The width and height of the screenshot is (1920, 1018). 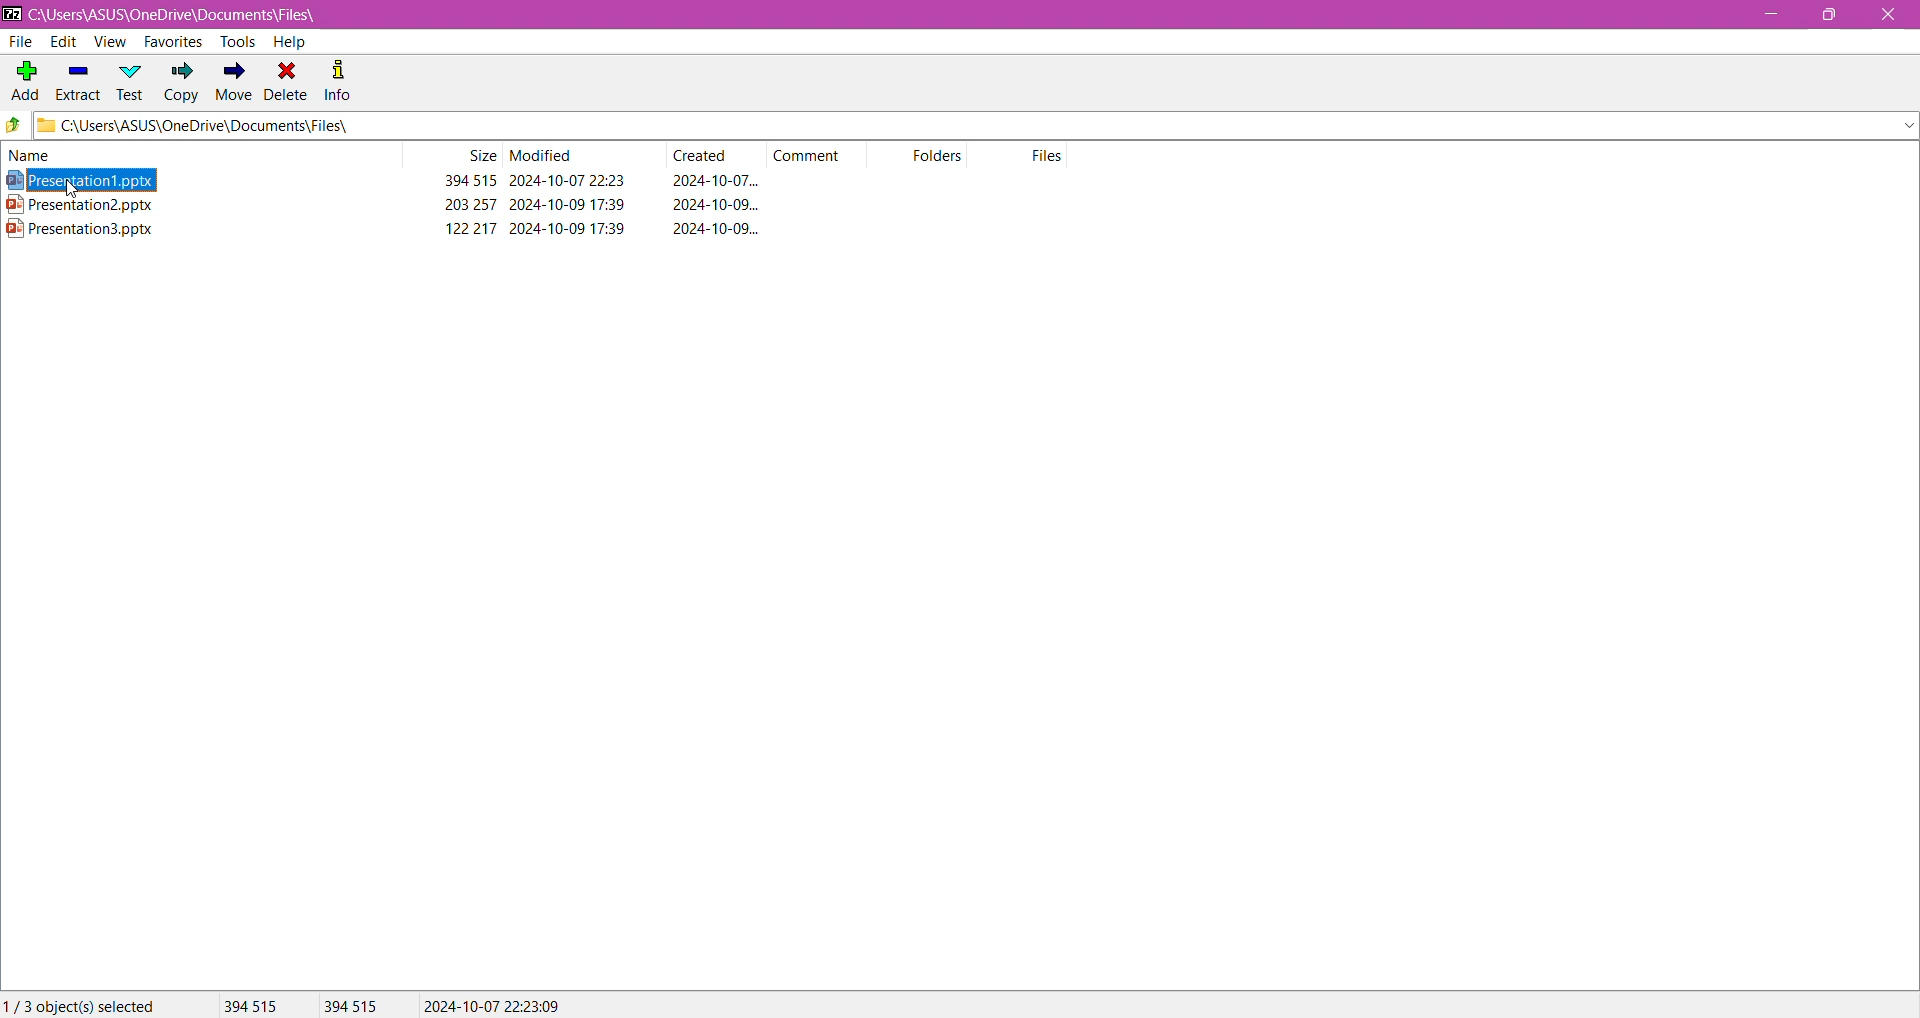 I want to click on 394515, so click(x=351, y=1006).